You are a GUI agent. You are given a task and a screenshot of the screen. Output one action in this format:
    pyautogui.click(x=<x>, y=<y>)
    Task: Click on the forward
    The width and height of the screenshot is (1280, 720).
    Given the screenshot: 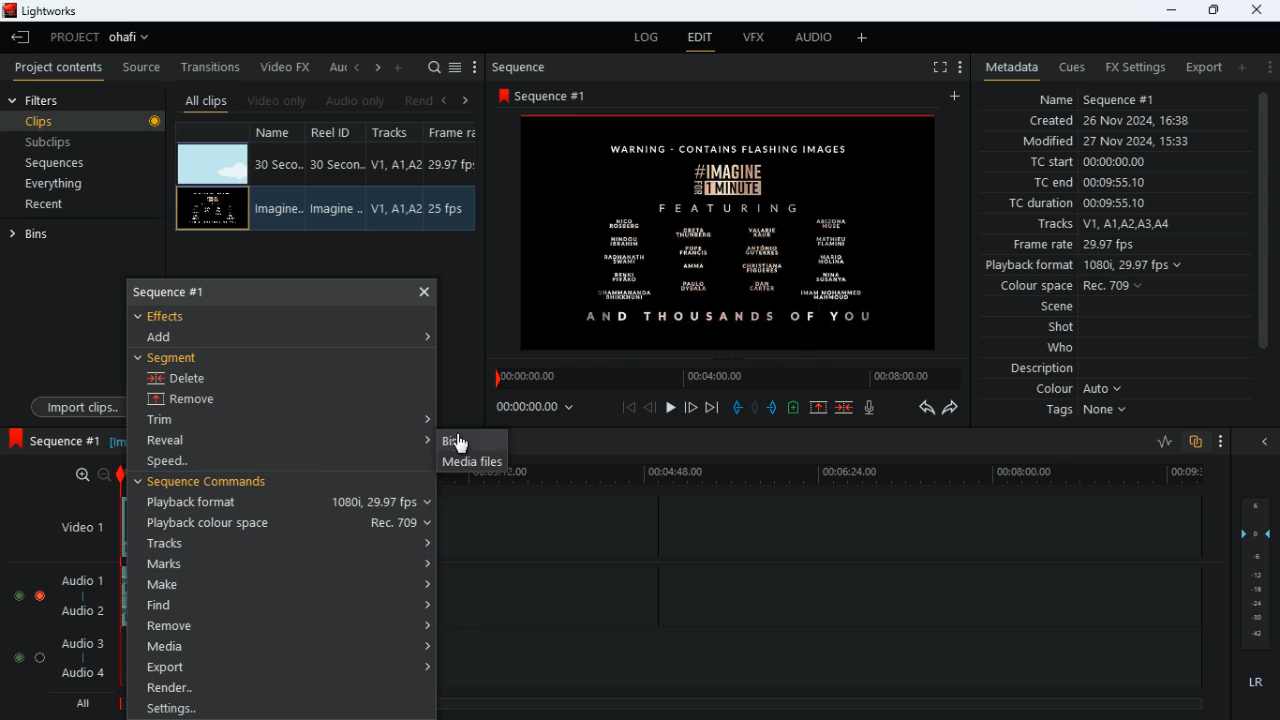 What is the action you would take?
    pyautogui.click(x=690, y=407)
    